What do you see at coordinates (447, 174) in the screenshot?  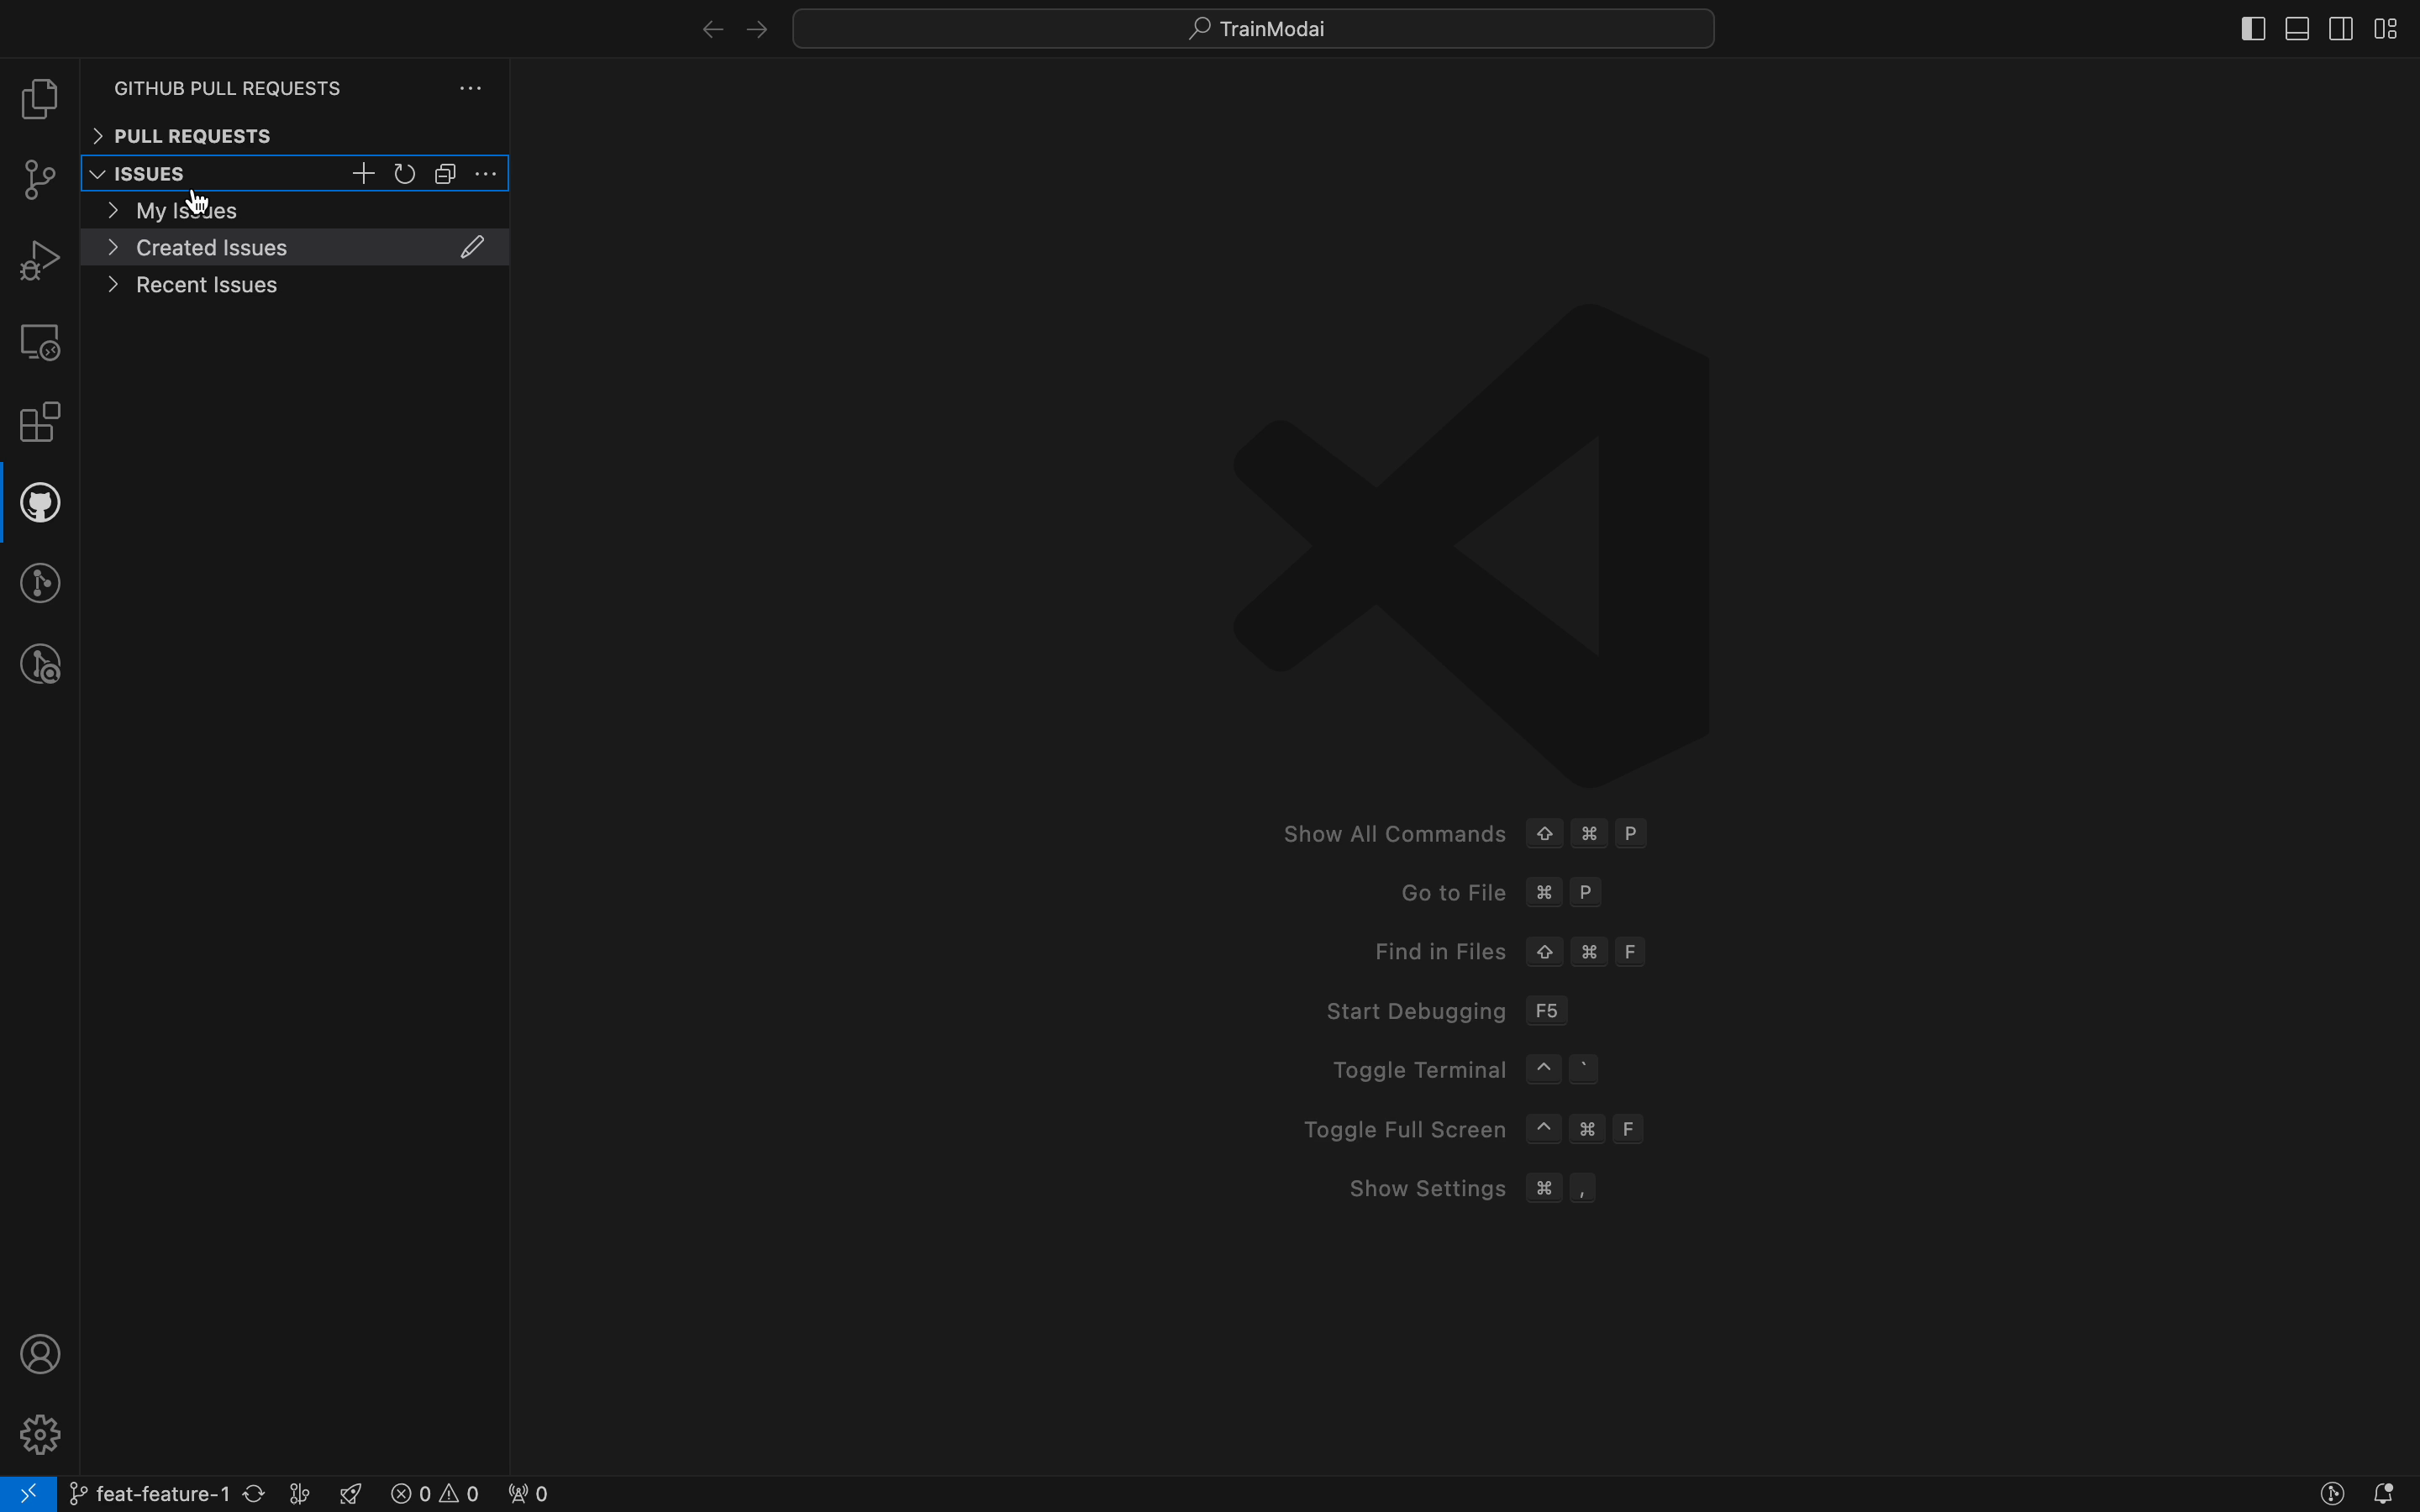 I see `select bar` at bounding box center [447, 174].